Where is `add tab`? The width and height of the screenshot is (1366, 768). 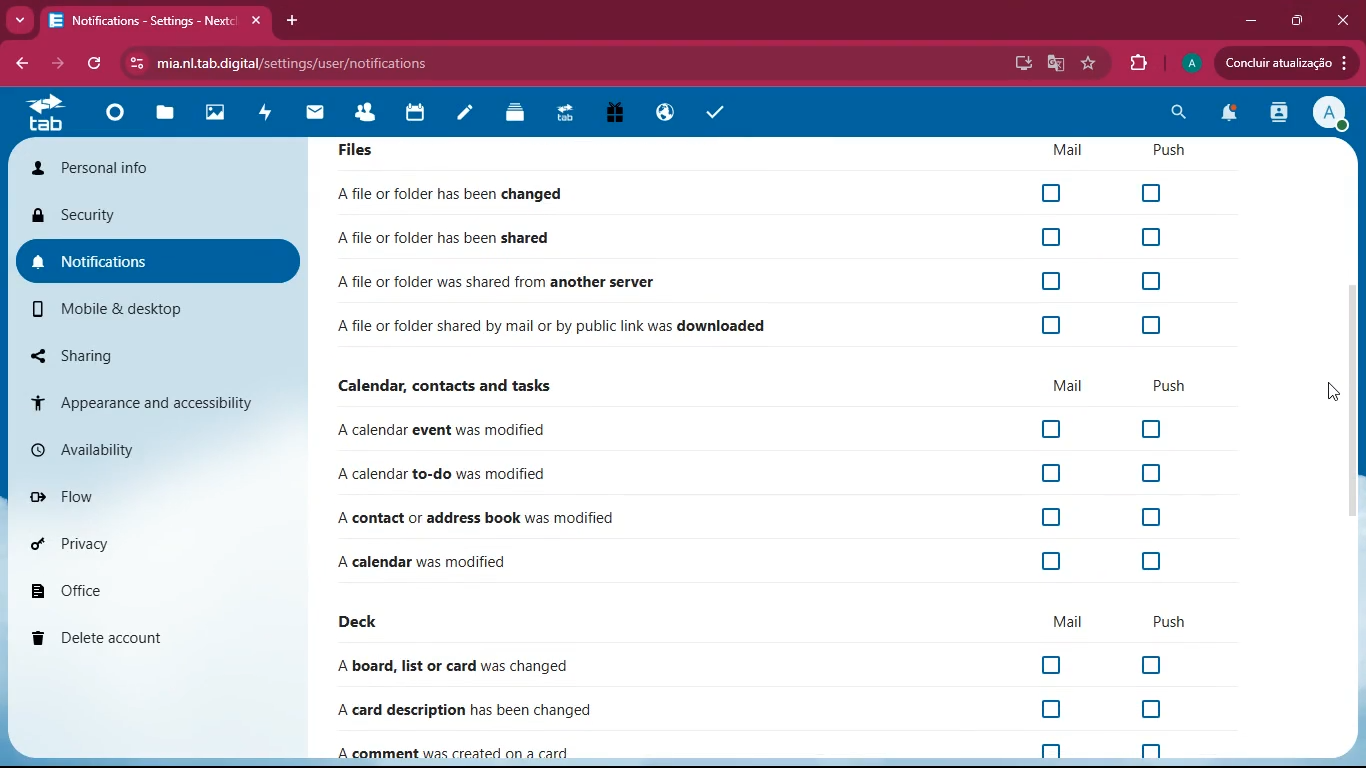 add tab is located at coordinates (294, 22).